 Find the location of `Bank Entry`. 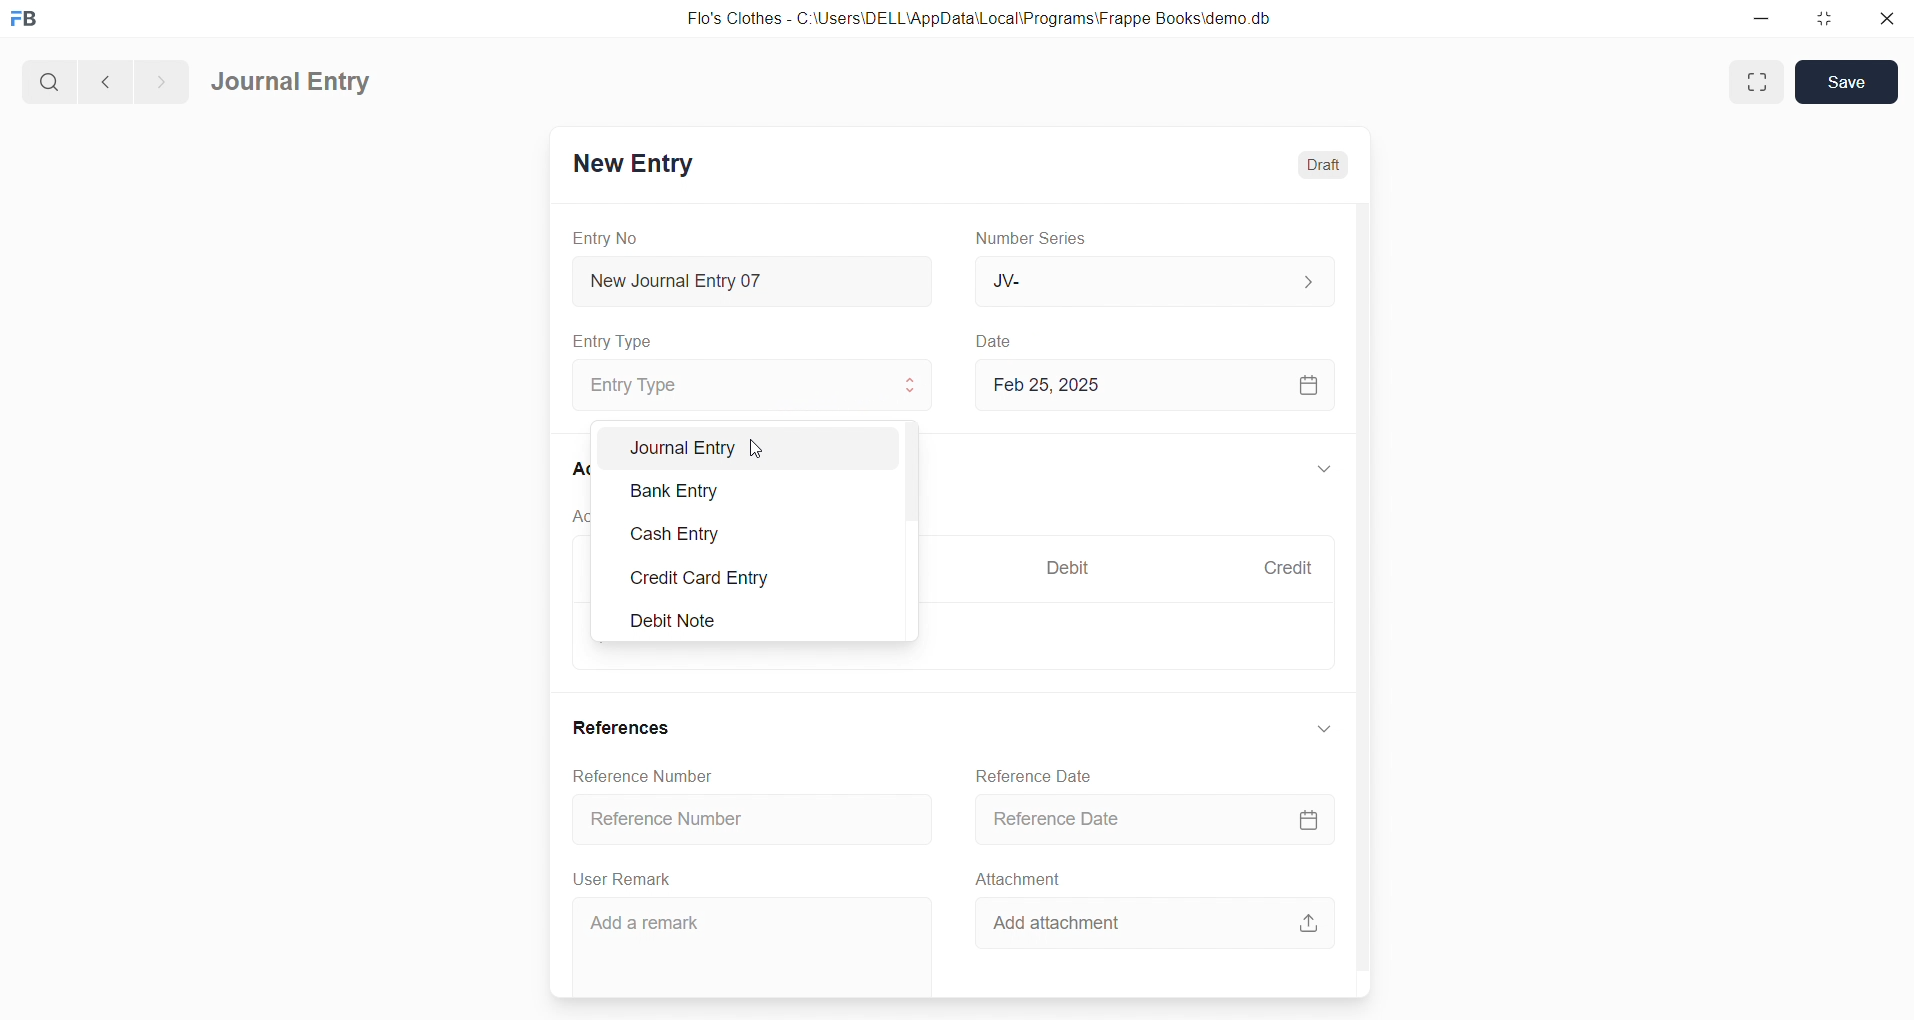

Bank Entry is located at coordinates (758, 489).